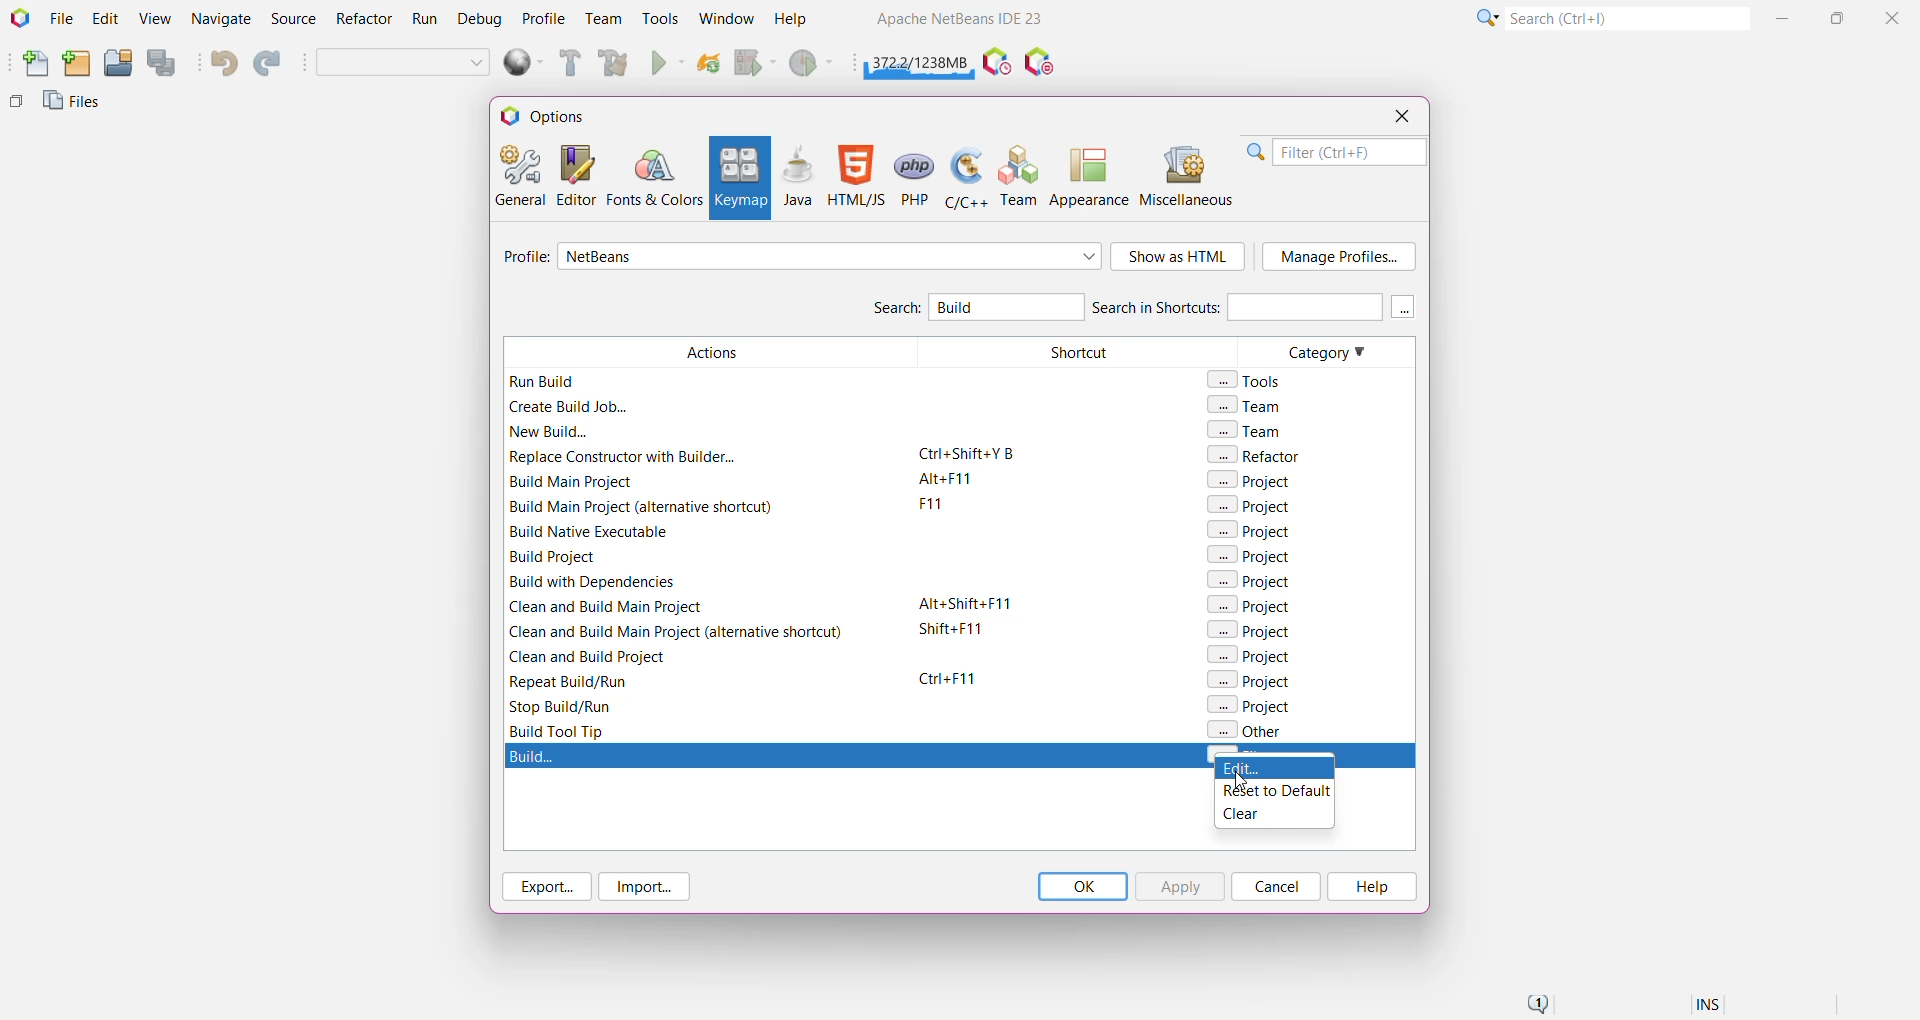 This screenshot has width=1920, height=1020. What do you see at coordinates (16, 106) in the screenshot?
I see `` at bounding box center [16, 106].